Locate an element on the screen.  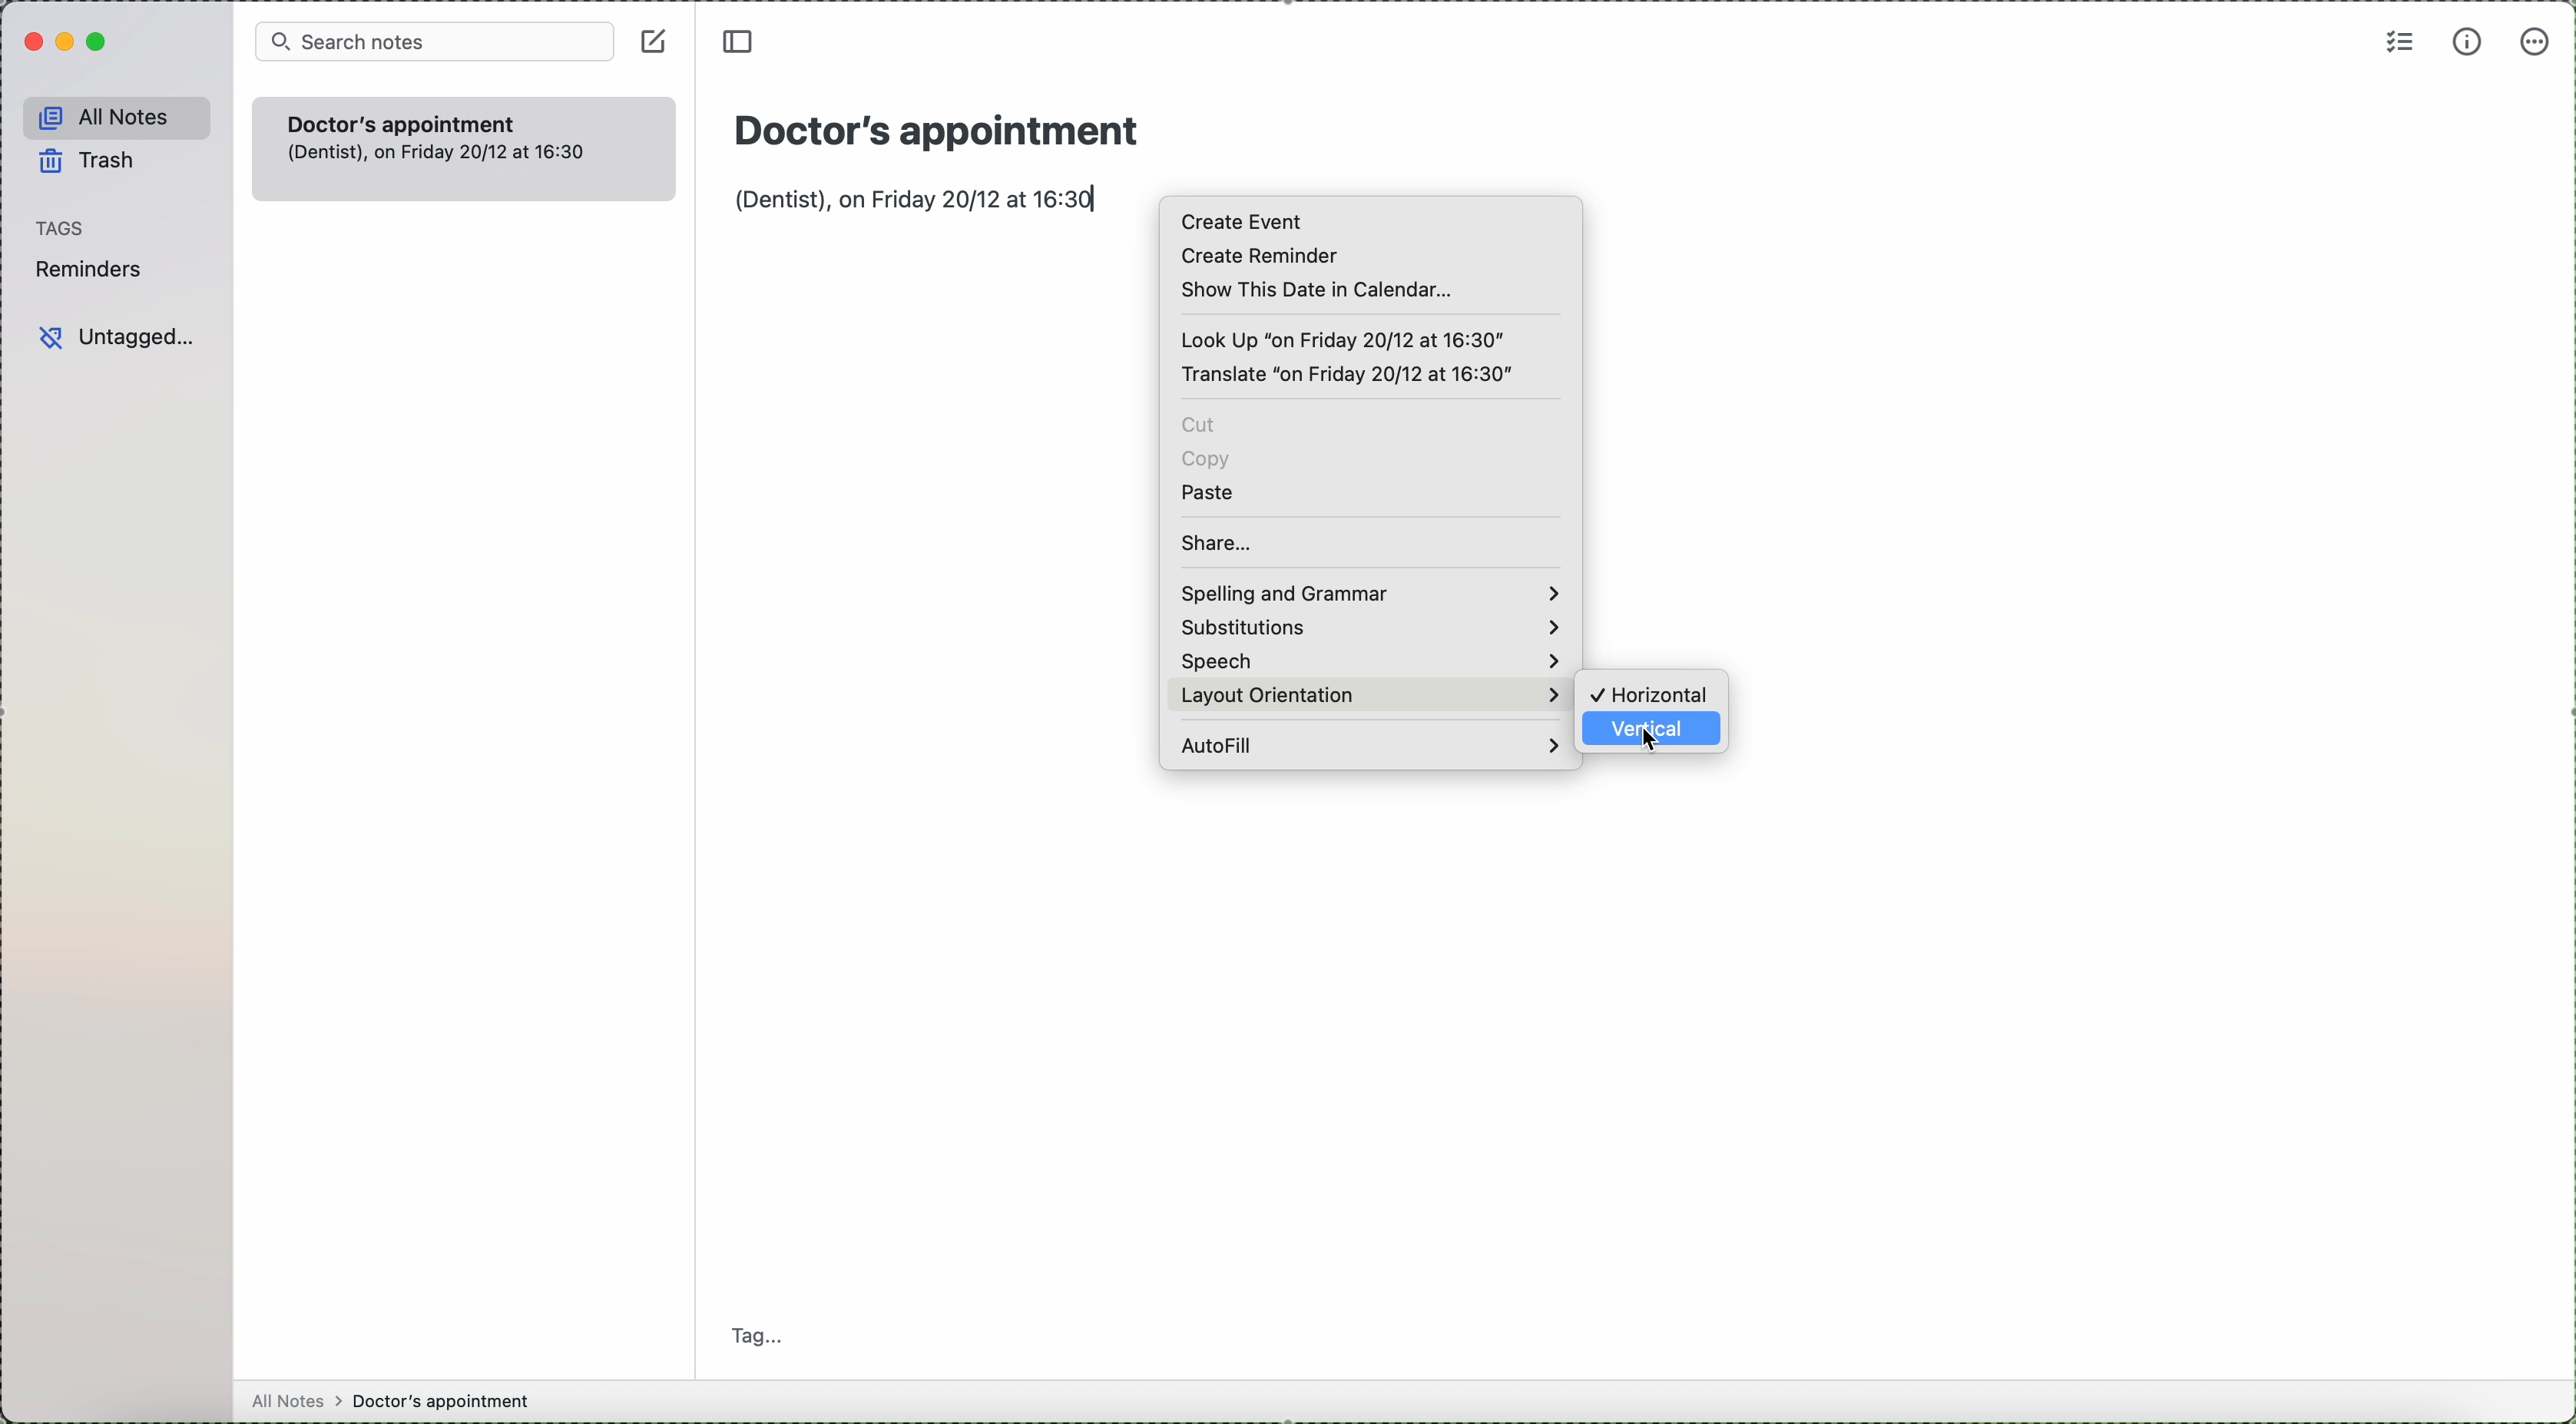
search notes is located at coordinates (436, 41).